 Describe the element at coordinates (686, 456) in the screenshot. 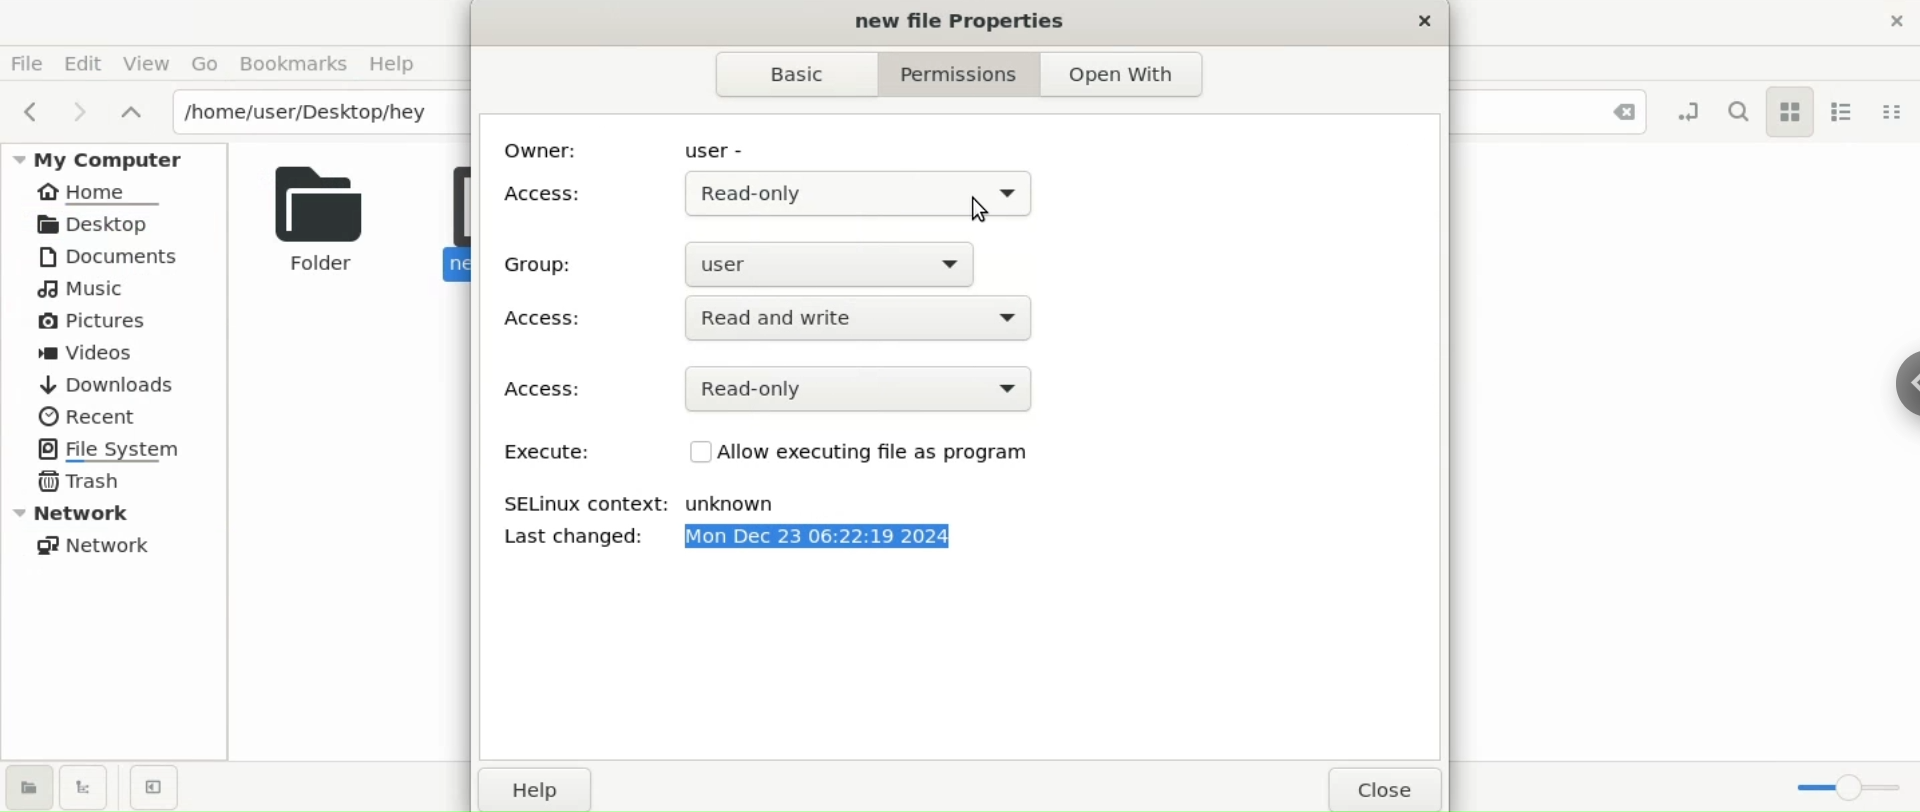

I see `Checkbox` at that location.